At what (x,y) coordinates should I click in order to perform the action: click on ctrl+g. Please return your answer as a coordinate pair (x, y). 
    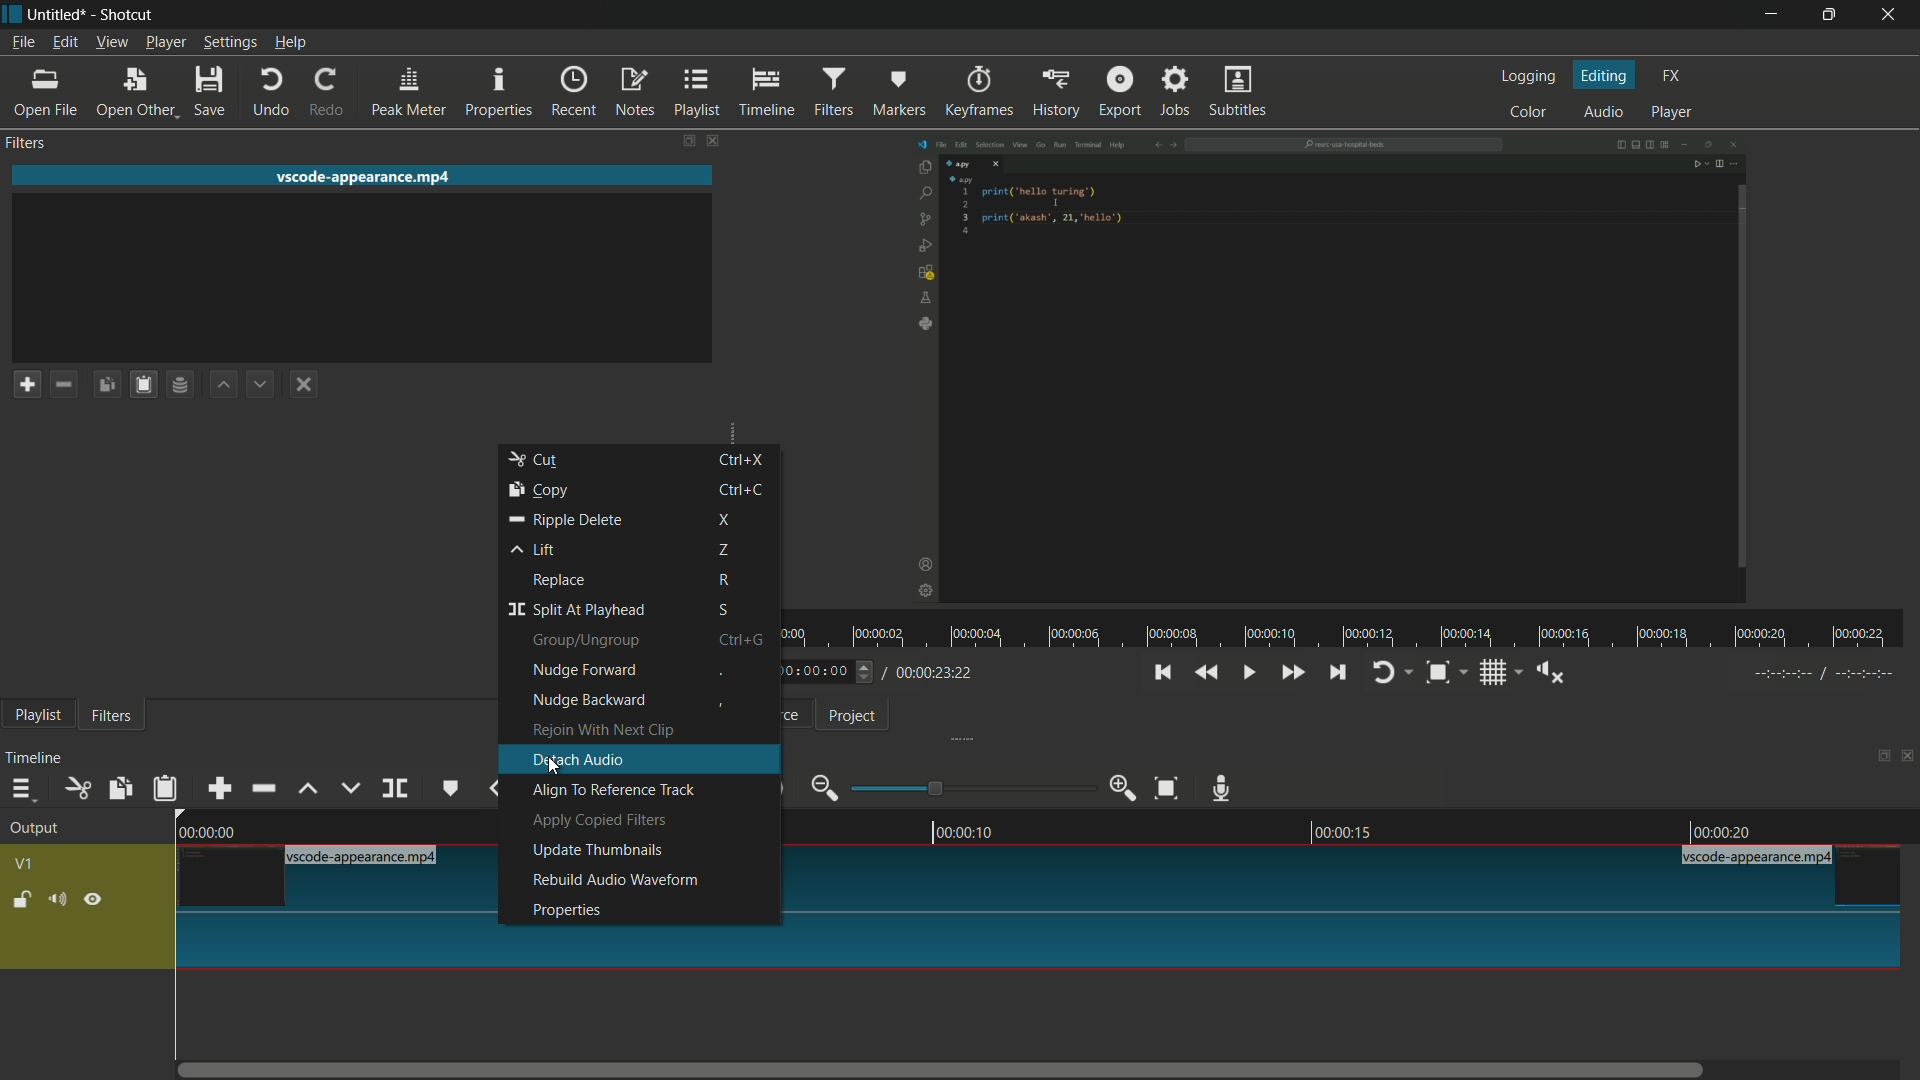
    Looking at the image, I should click on (747, 640).